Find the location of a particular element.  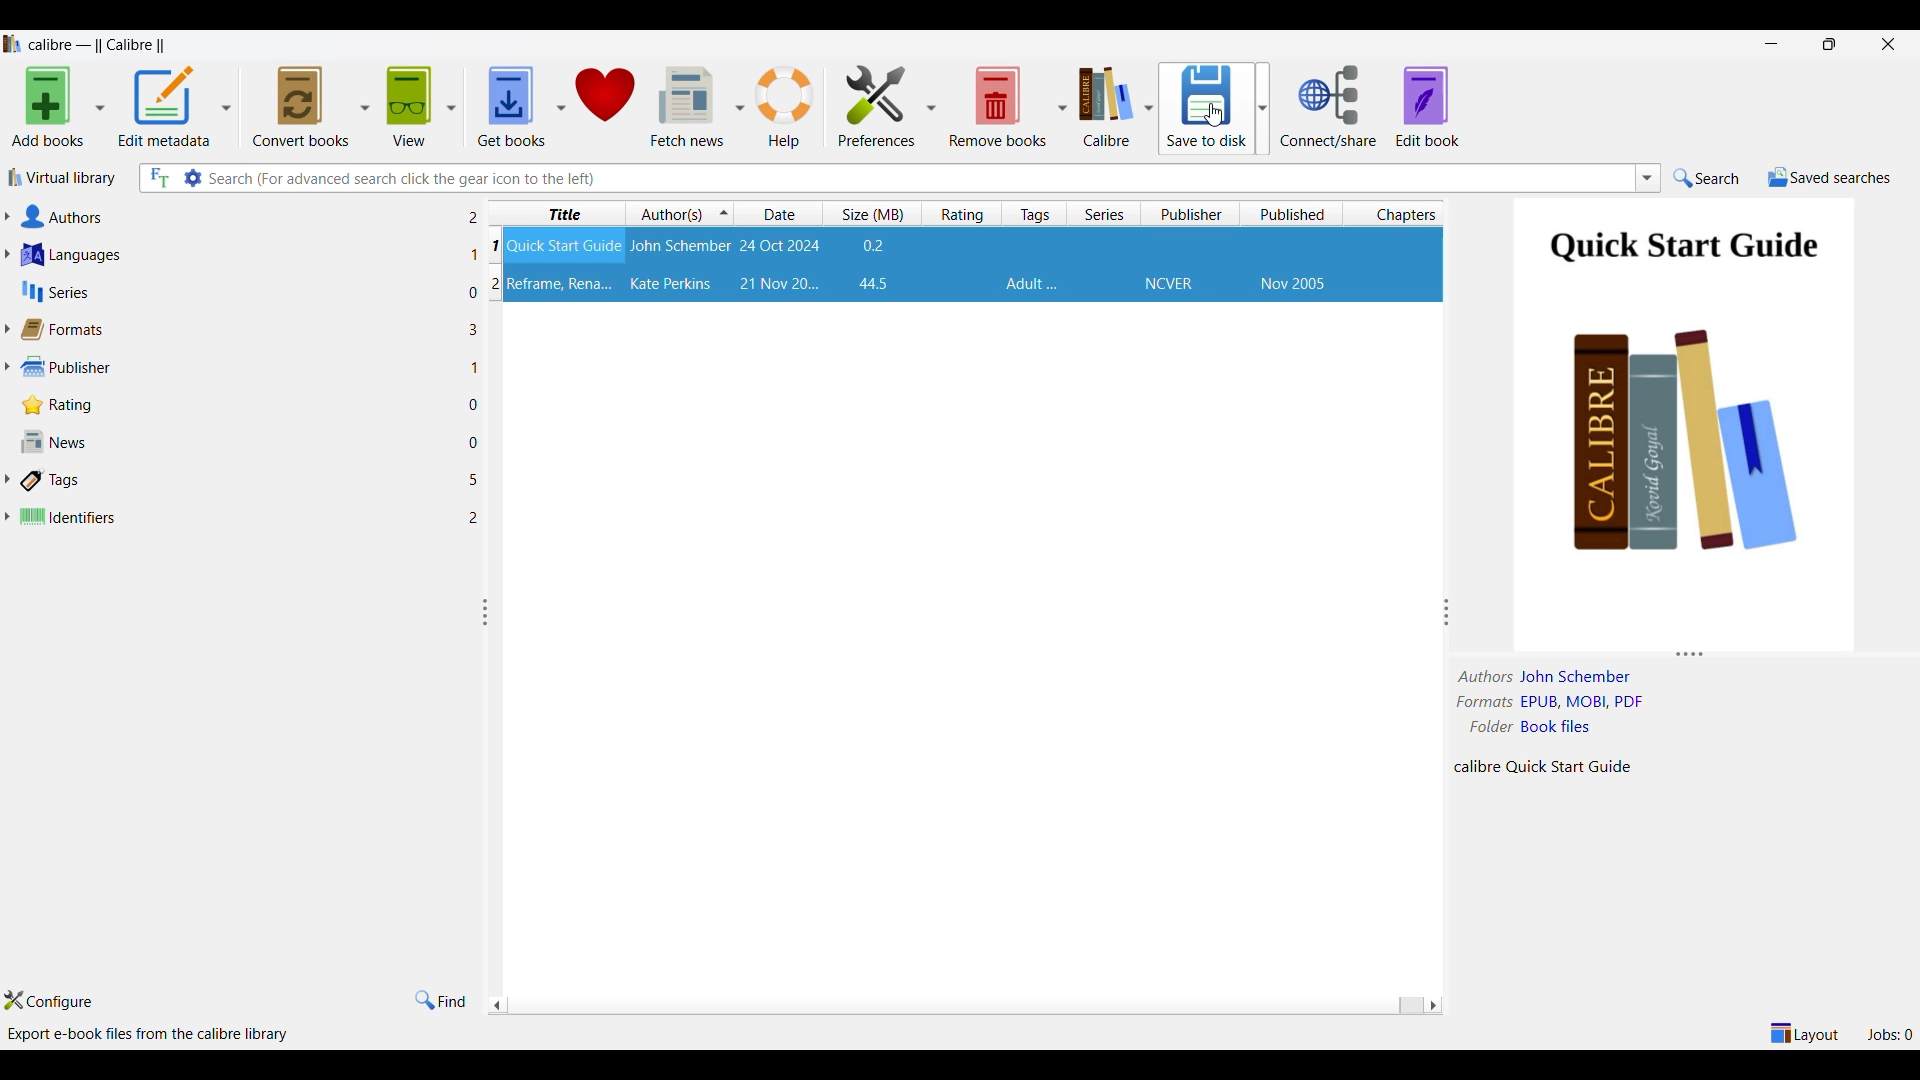

Publish date is located at coordinates (1293, 285).